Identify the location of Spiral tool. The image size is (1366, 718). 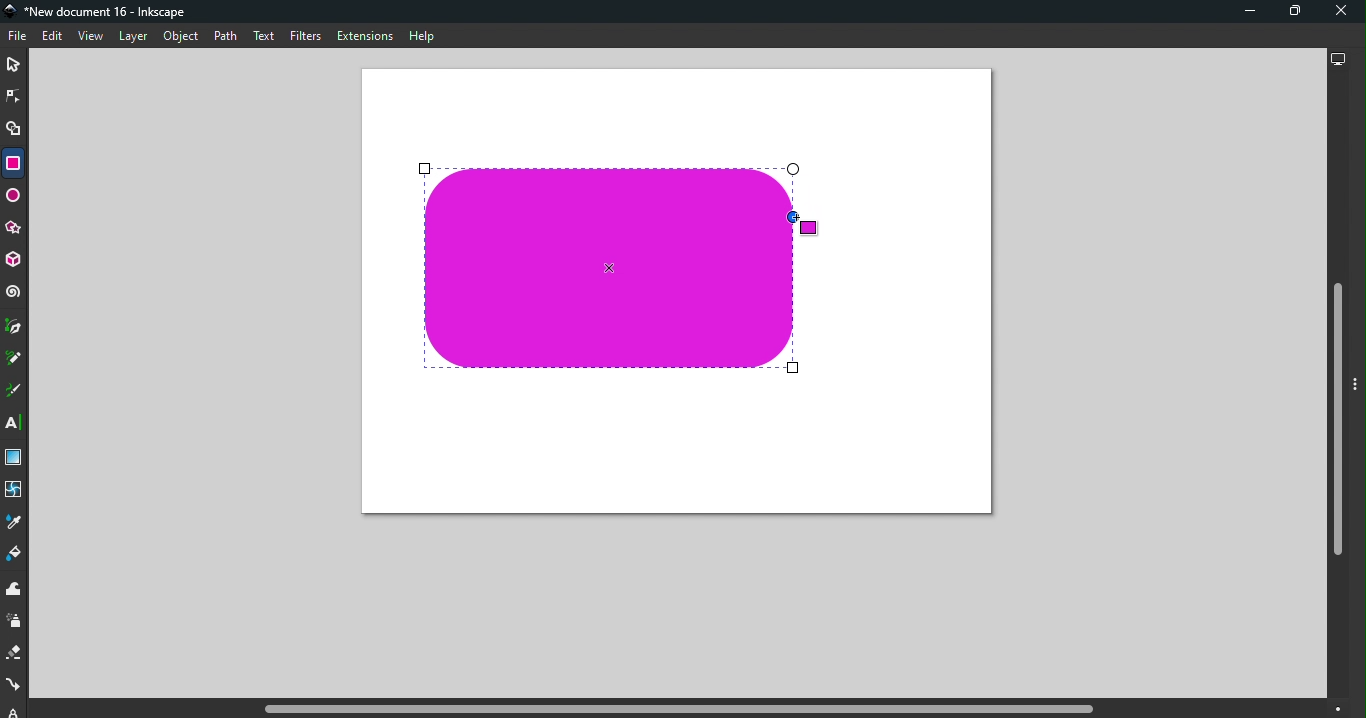
(14, 292).